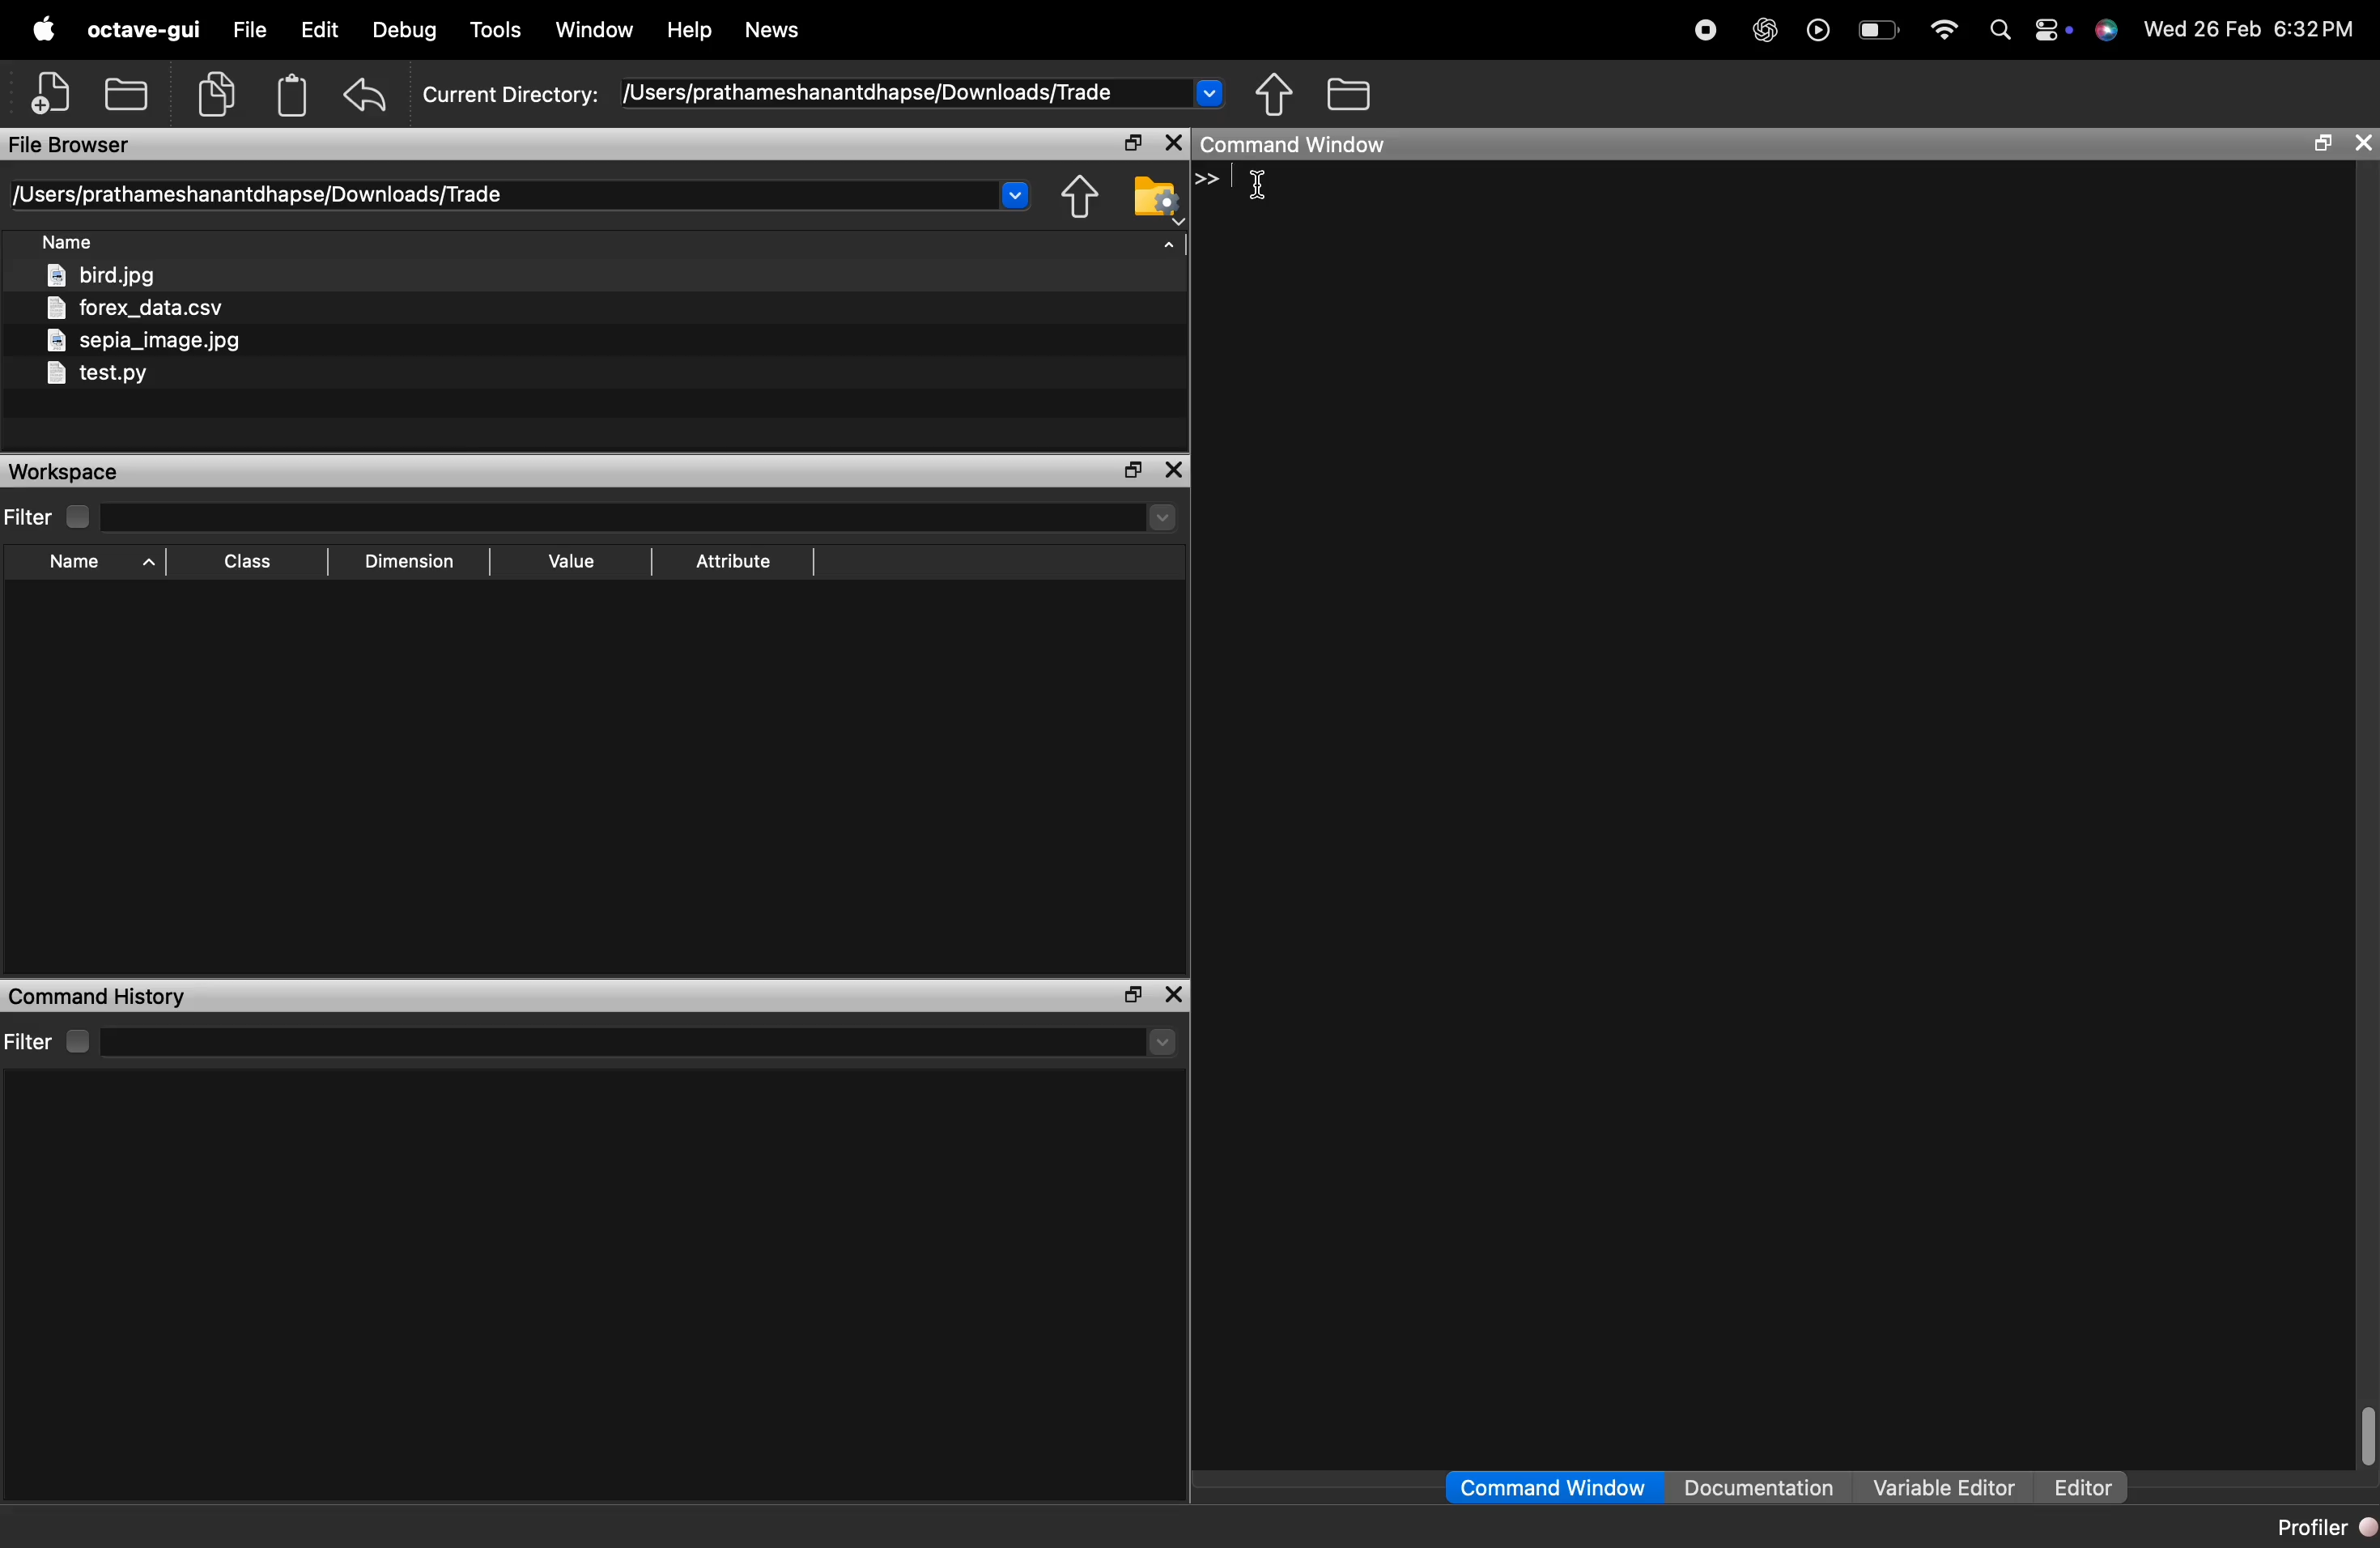 Image resolution: width=2380 pixels, height=1548 pixels. Describe the element at coordinates (1264, 186) in the screenshot. I see `cursor` at that location.